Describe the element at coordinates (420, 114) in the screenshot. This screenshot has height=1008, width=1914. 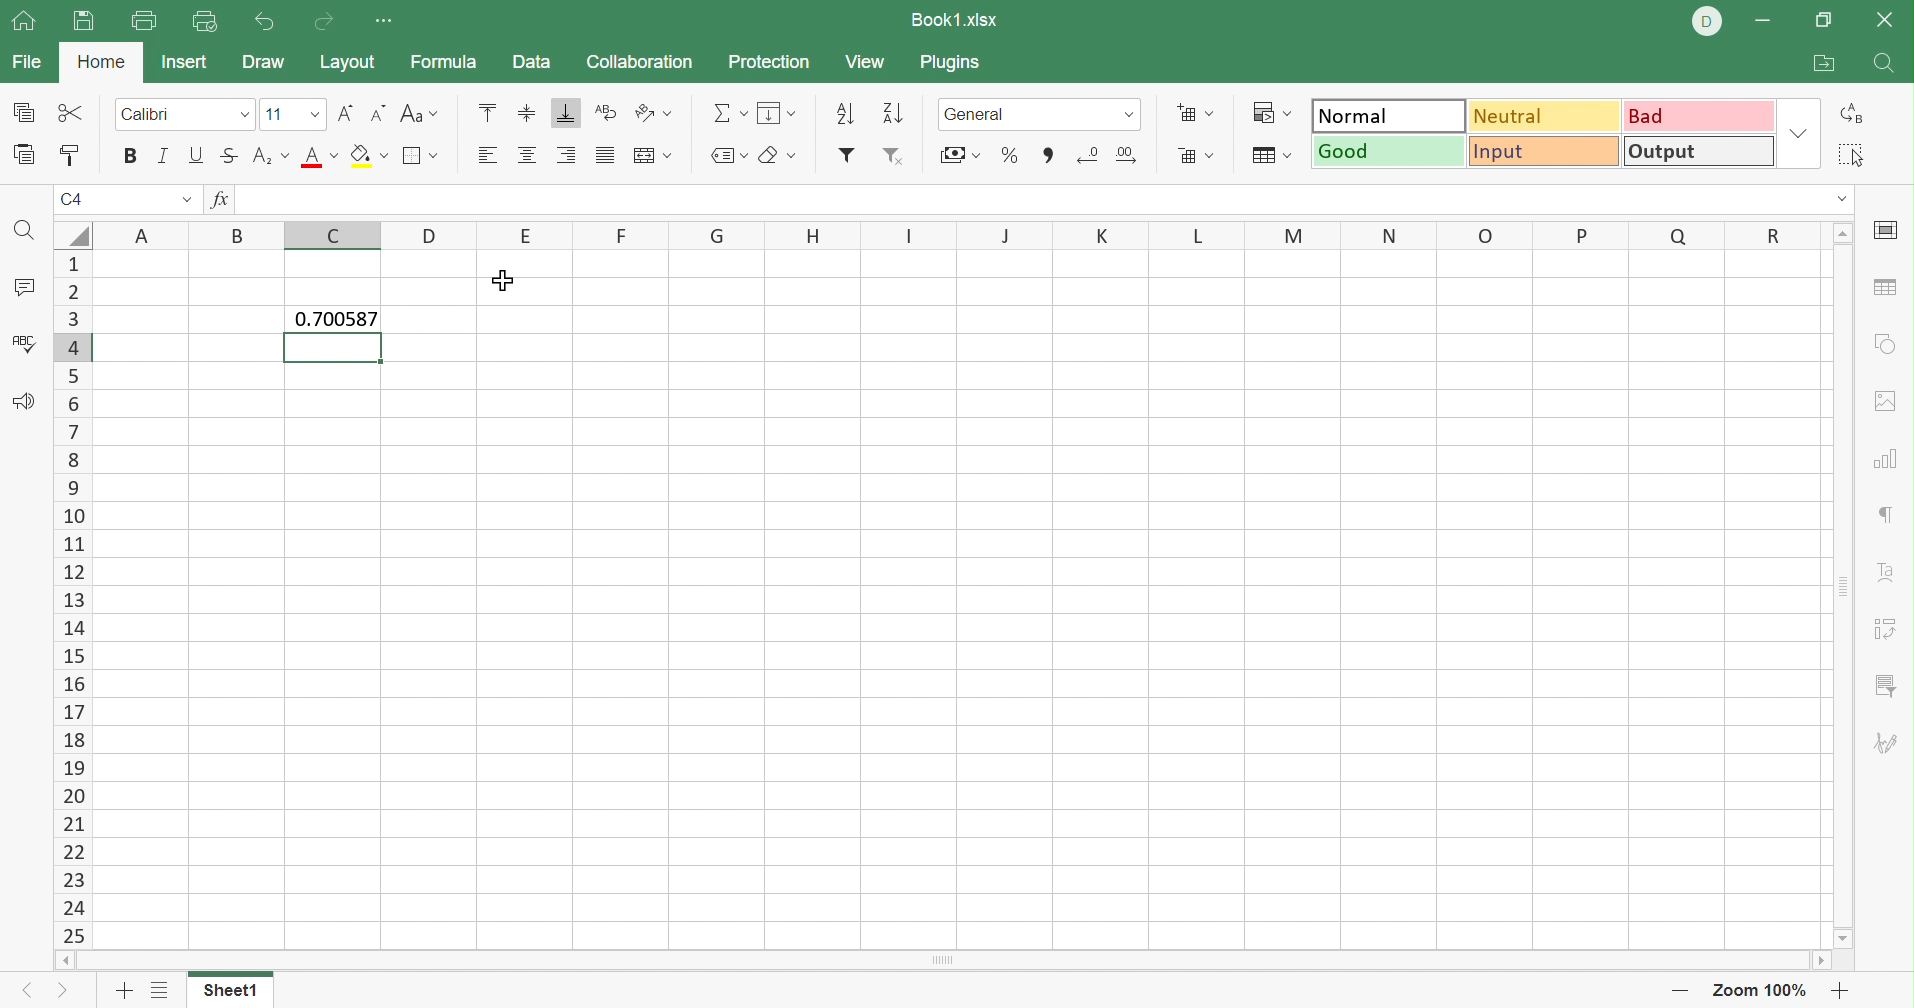
I see `Change case` at that location.